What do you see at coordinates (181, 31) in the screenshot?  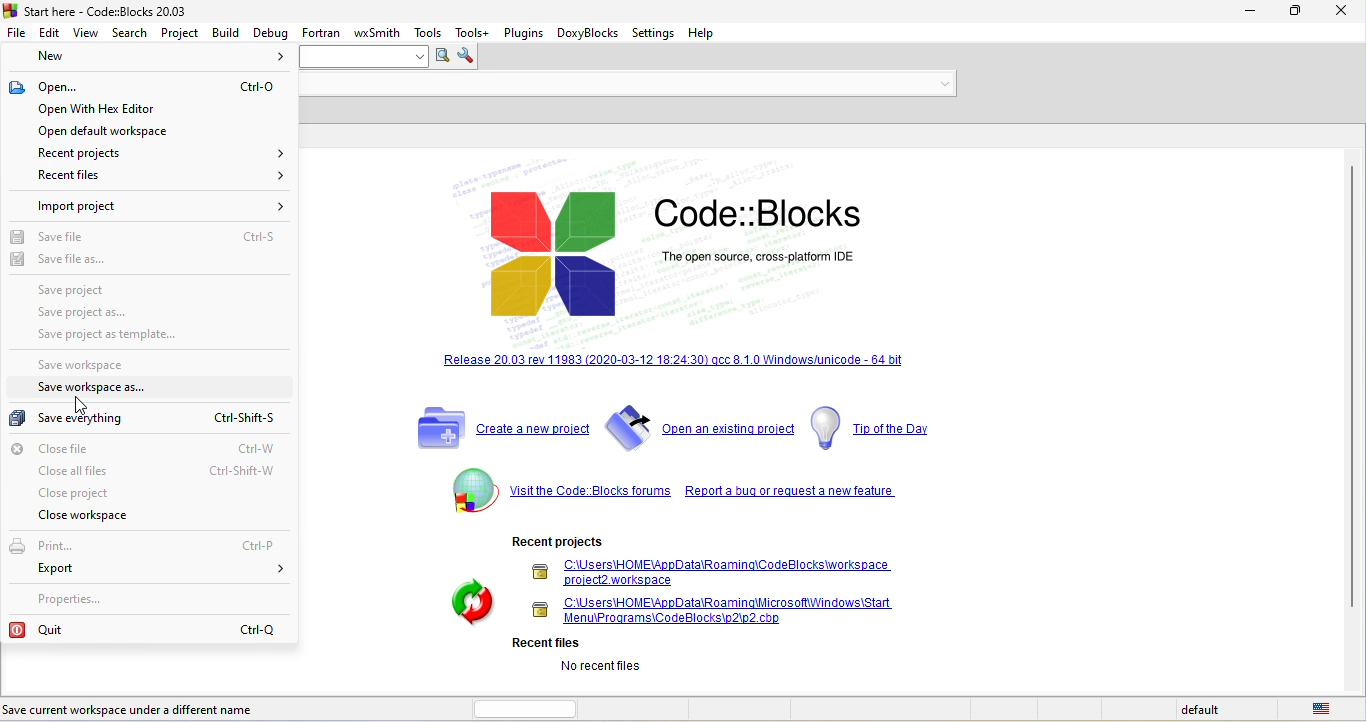 I see `project` at bounding box center [181, 31].